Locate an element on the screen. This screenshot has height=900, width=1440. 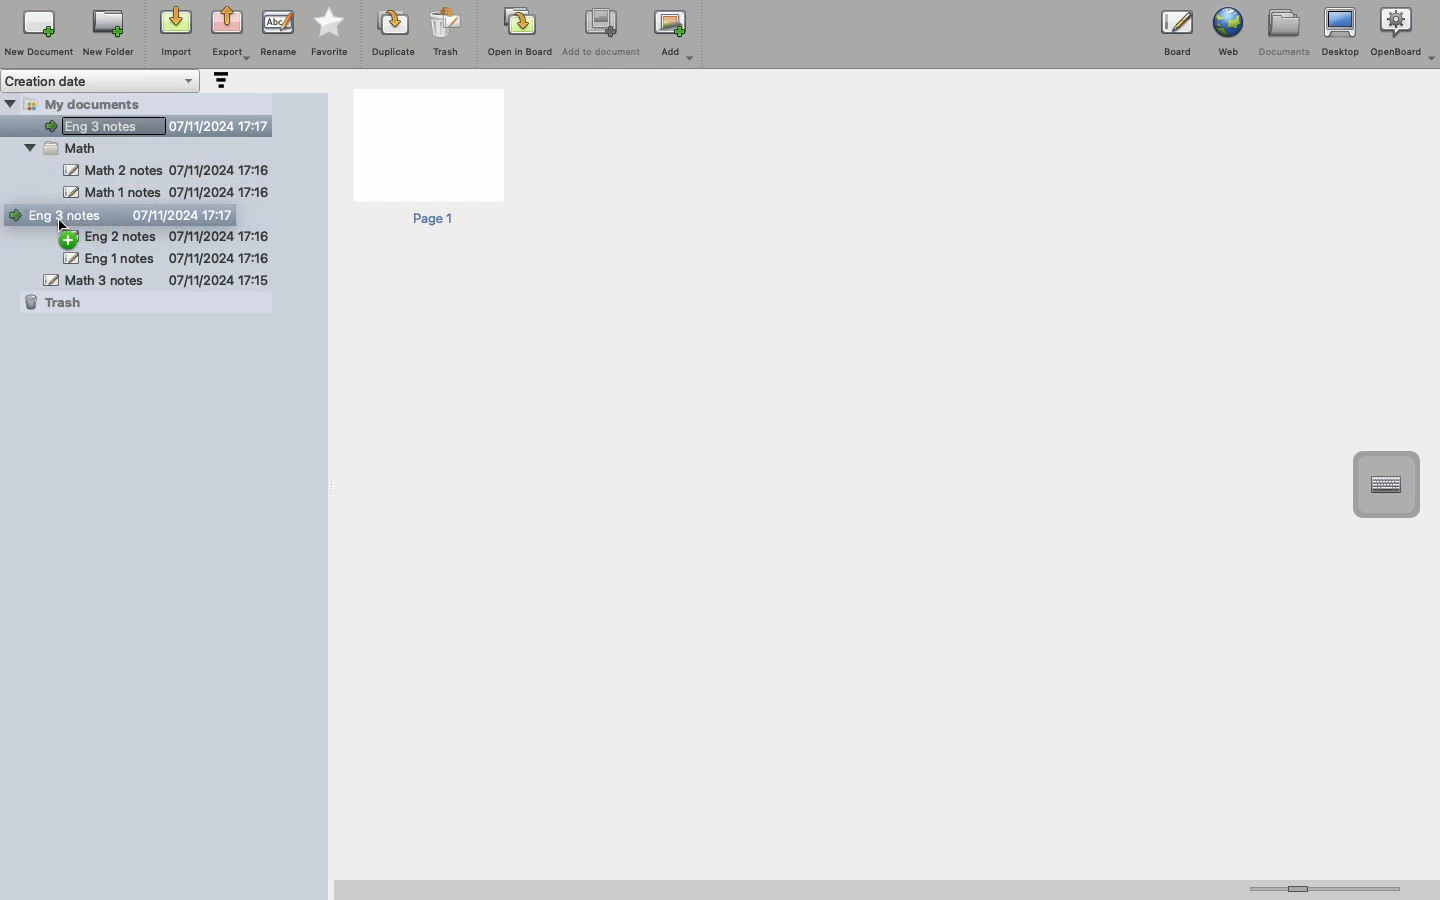
Page 1 is located at coordinates (427, 159).